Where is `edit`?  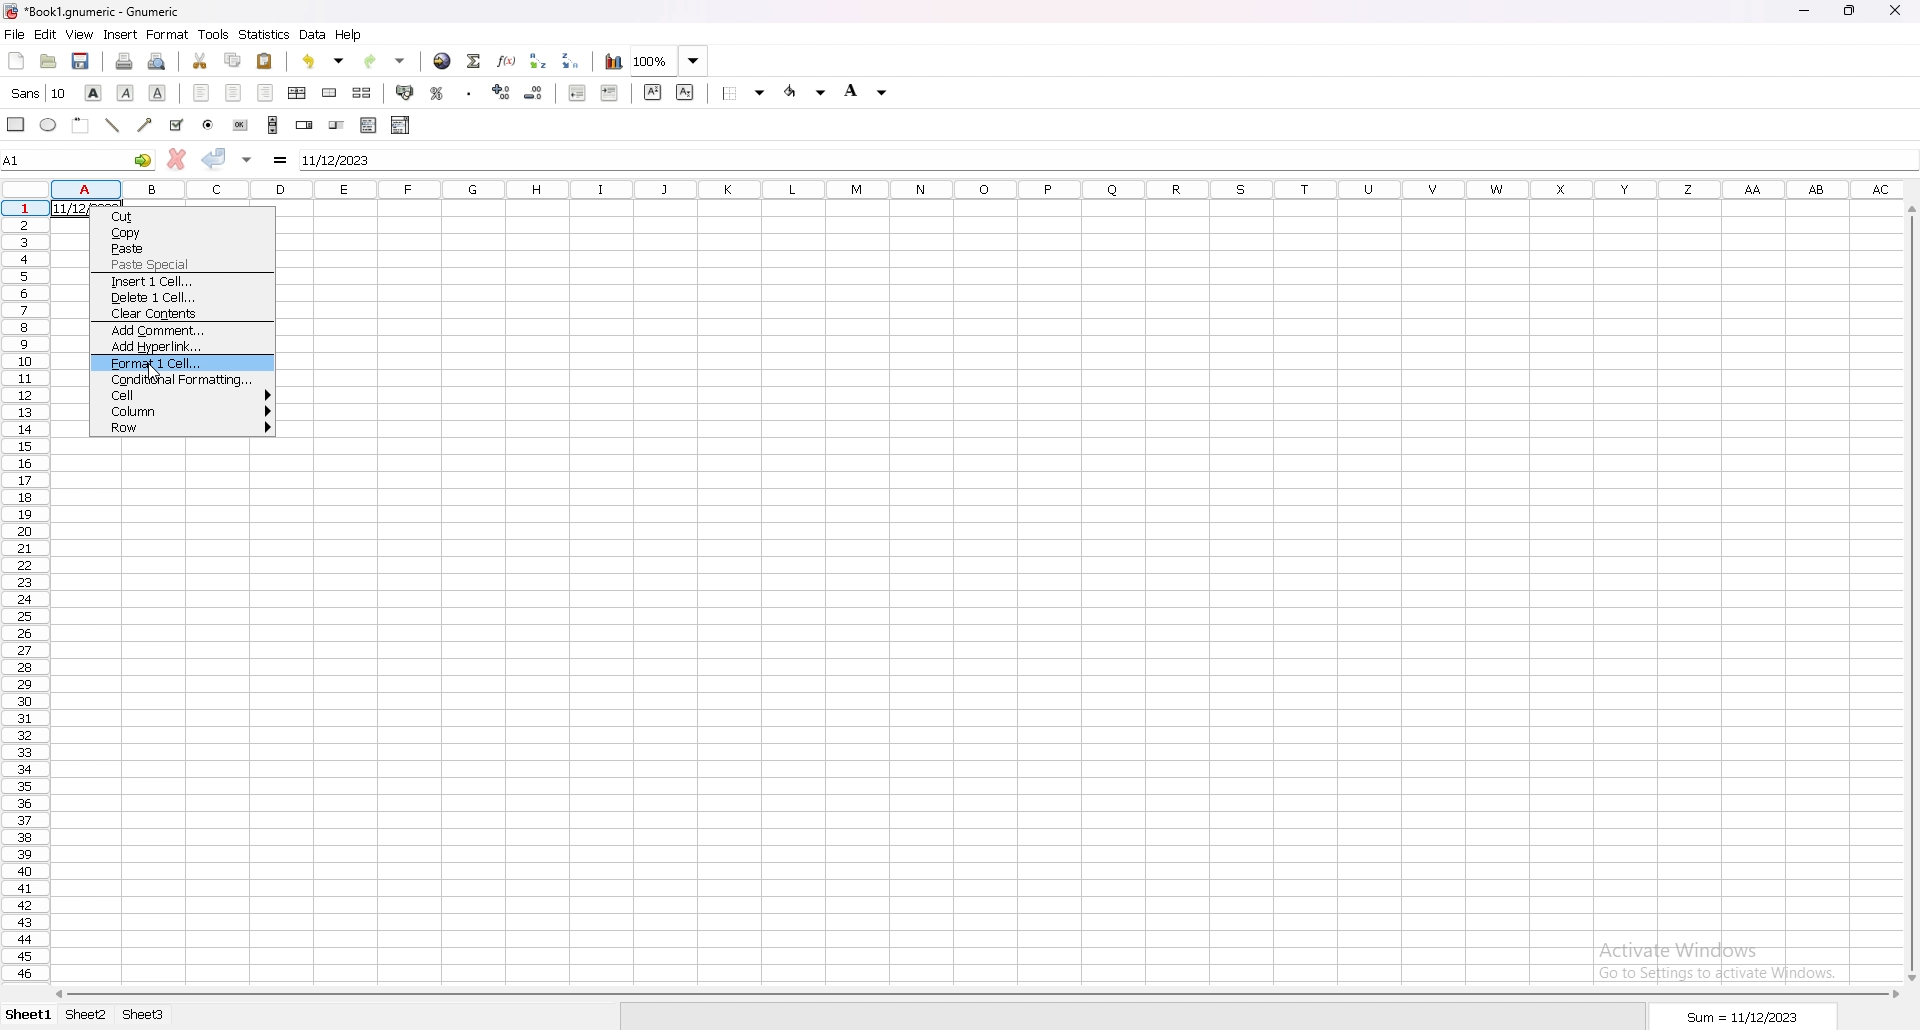 edit is located at coordinates (46, 34).